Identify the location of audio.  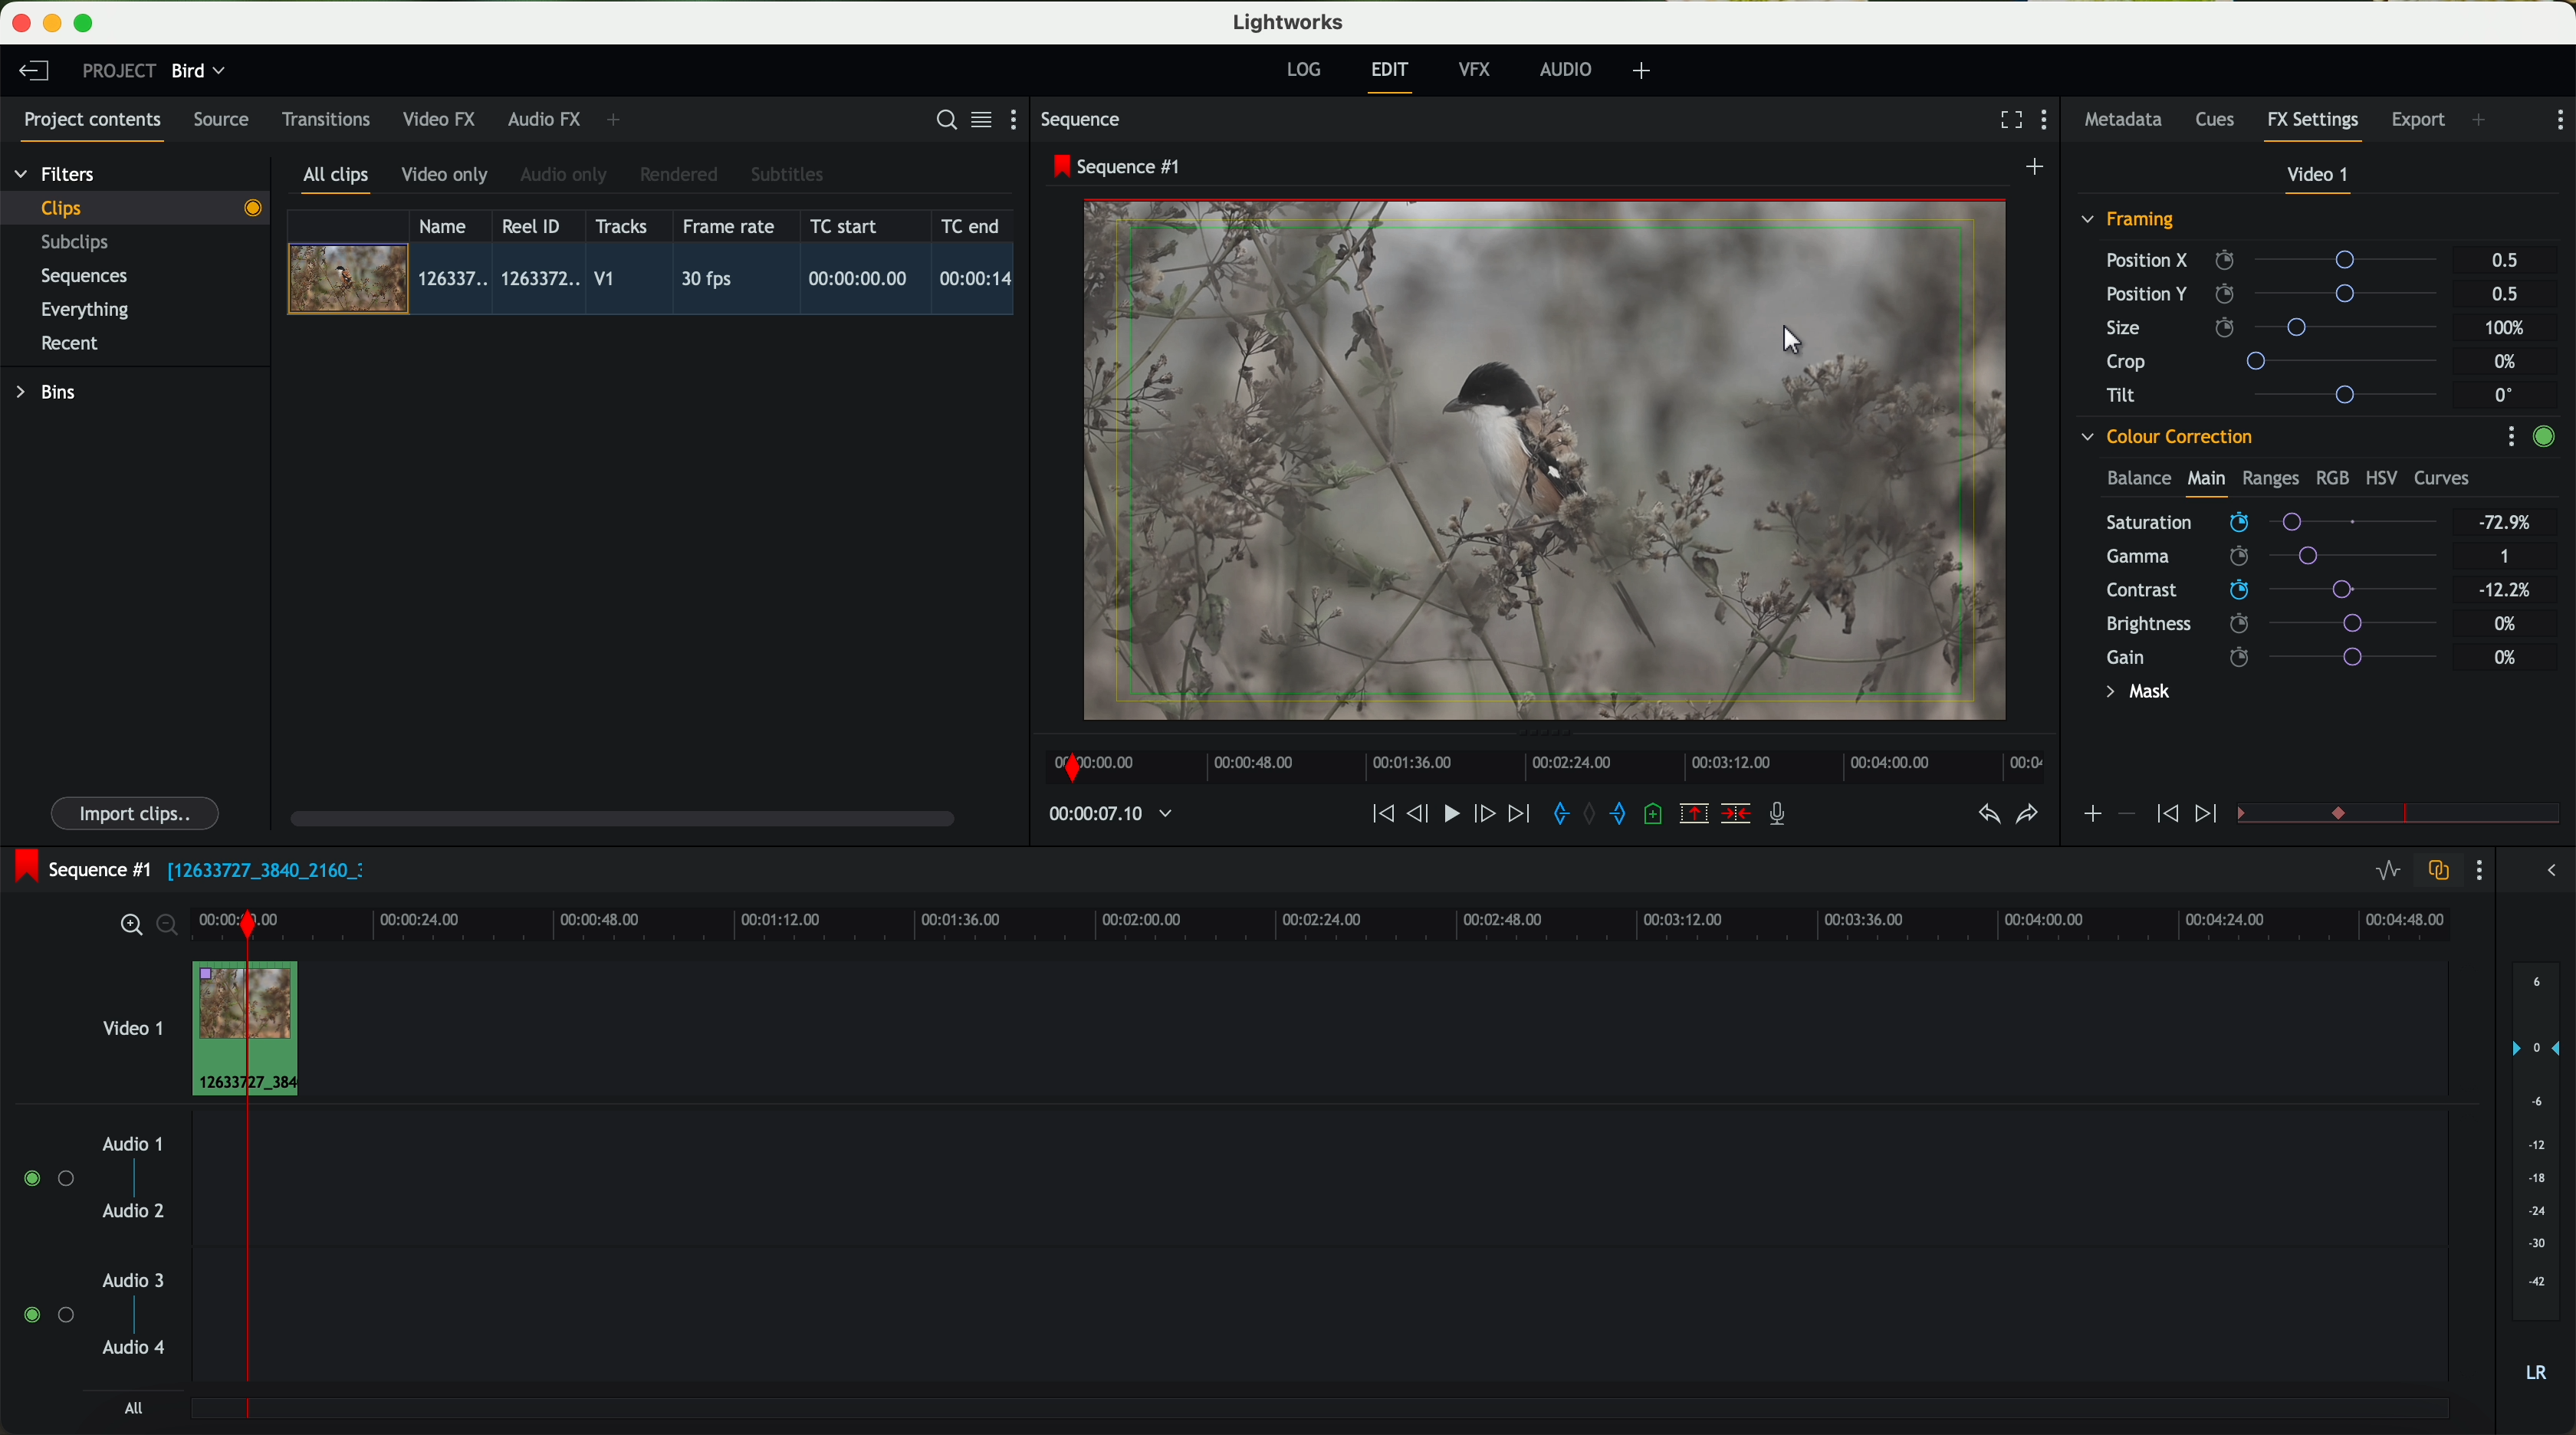
(1566, 69).